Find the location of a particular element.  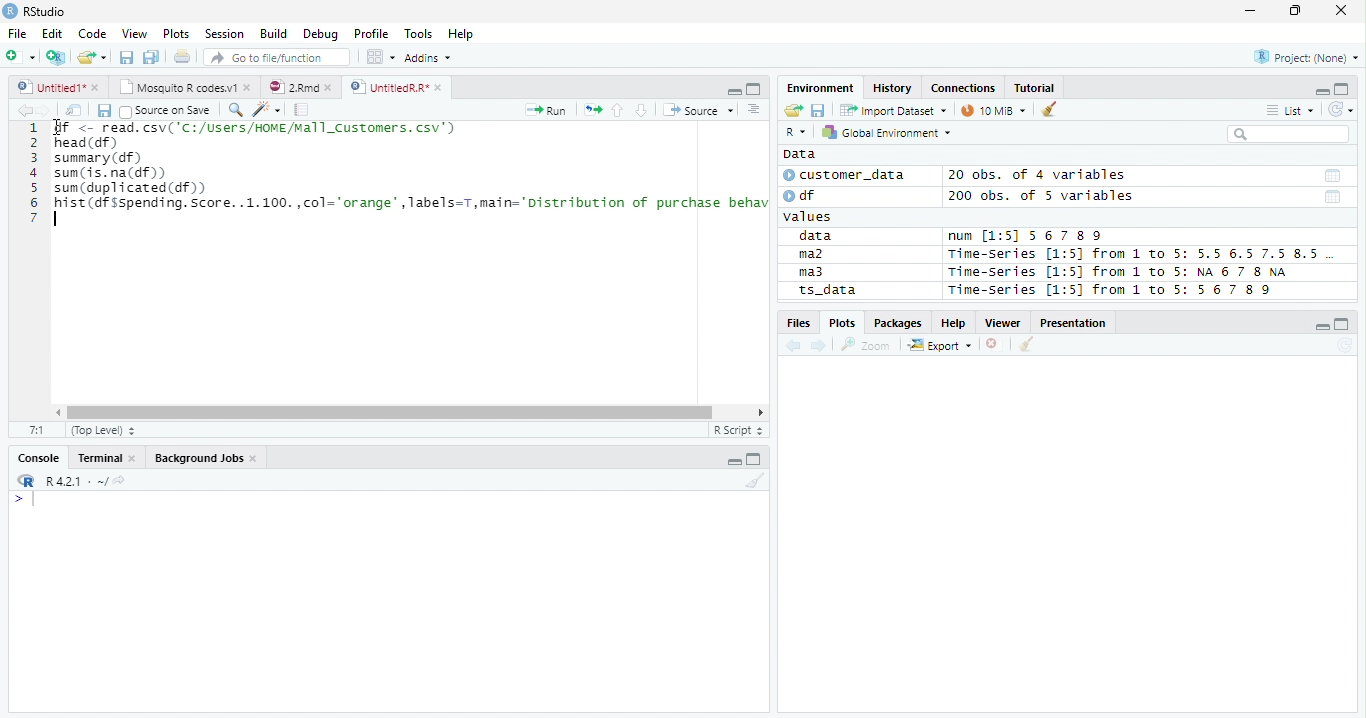

Open Folder is located at coordinates (93, 56).